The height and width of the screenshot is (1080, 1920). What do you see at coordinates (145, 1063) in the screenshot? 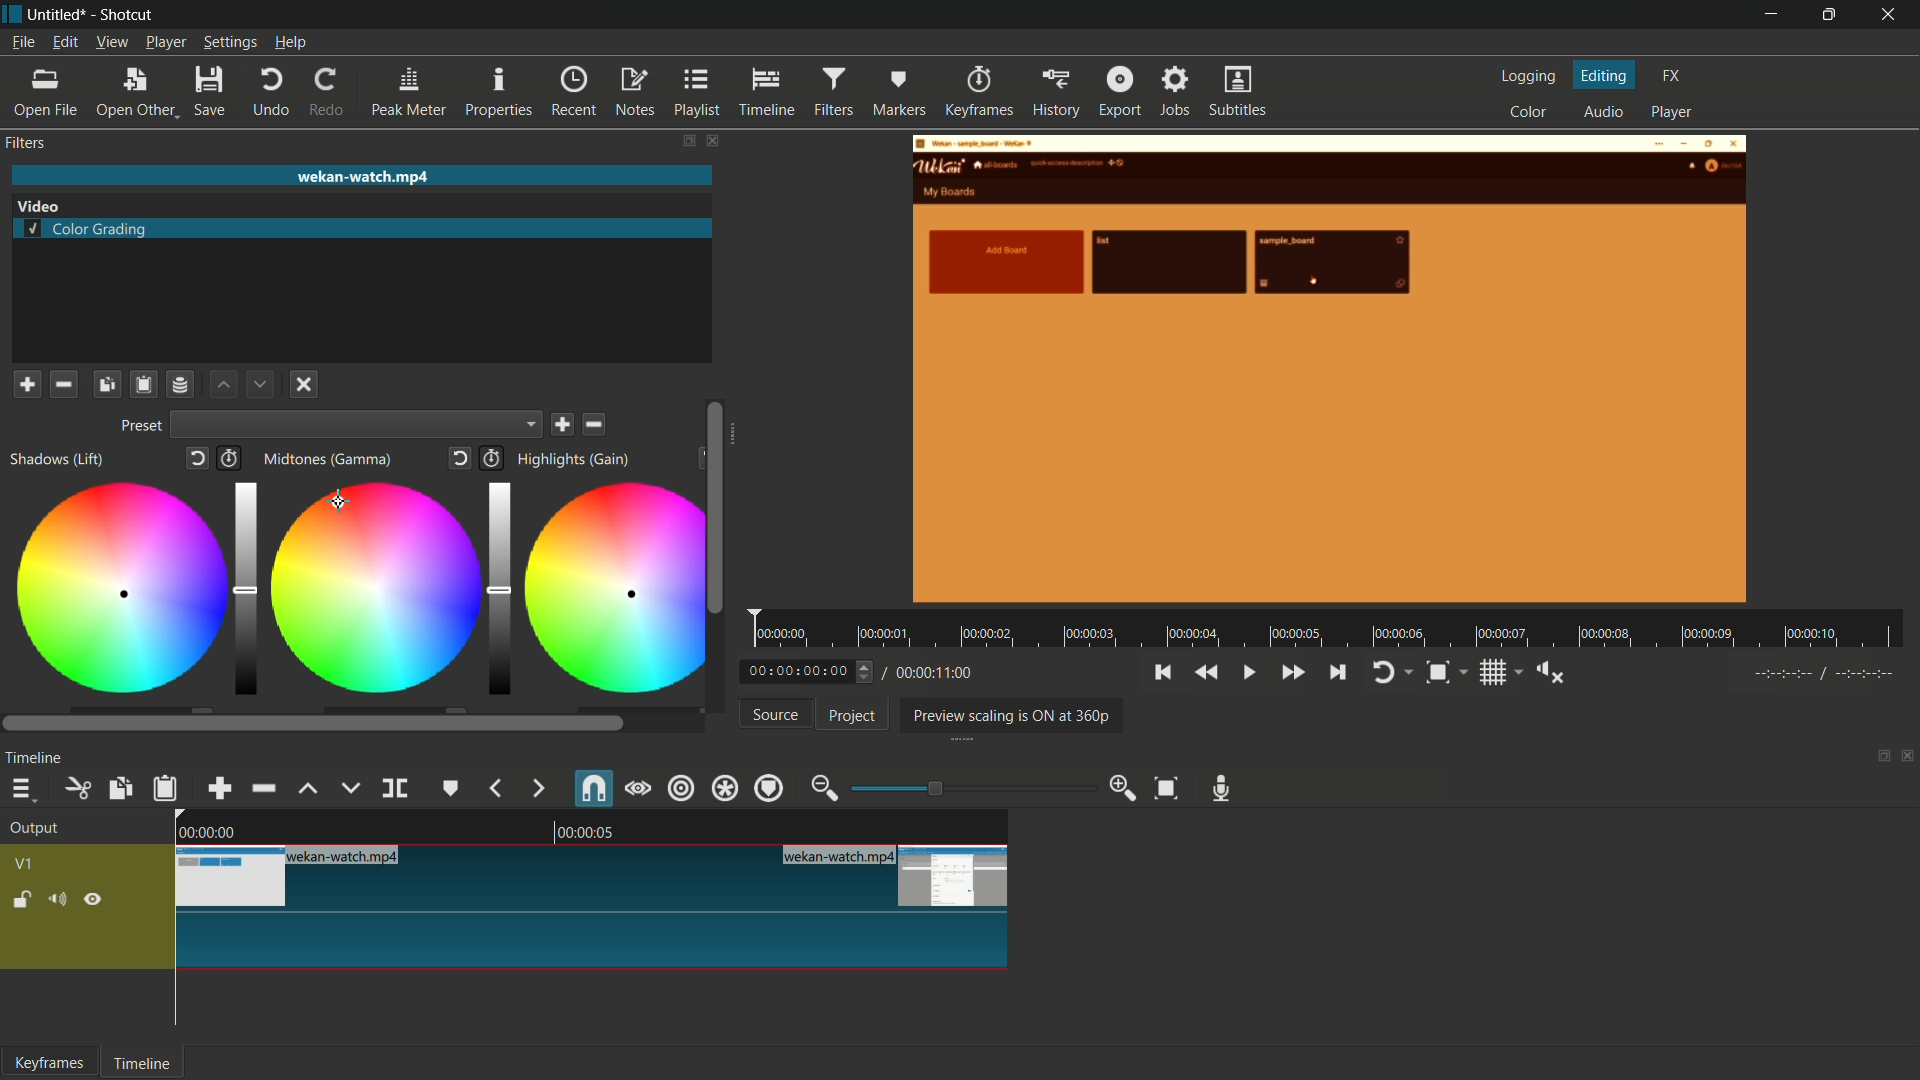
I see `timeline` at bounding box center [145, 1063].